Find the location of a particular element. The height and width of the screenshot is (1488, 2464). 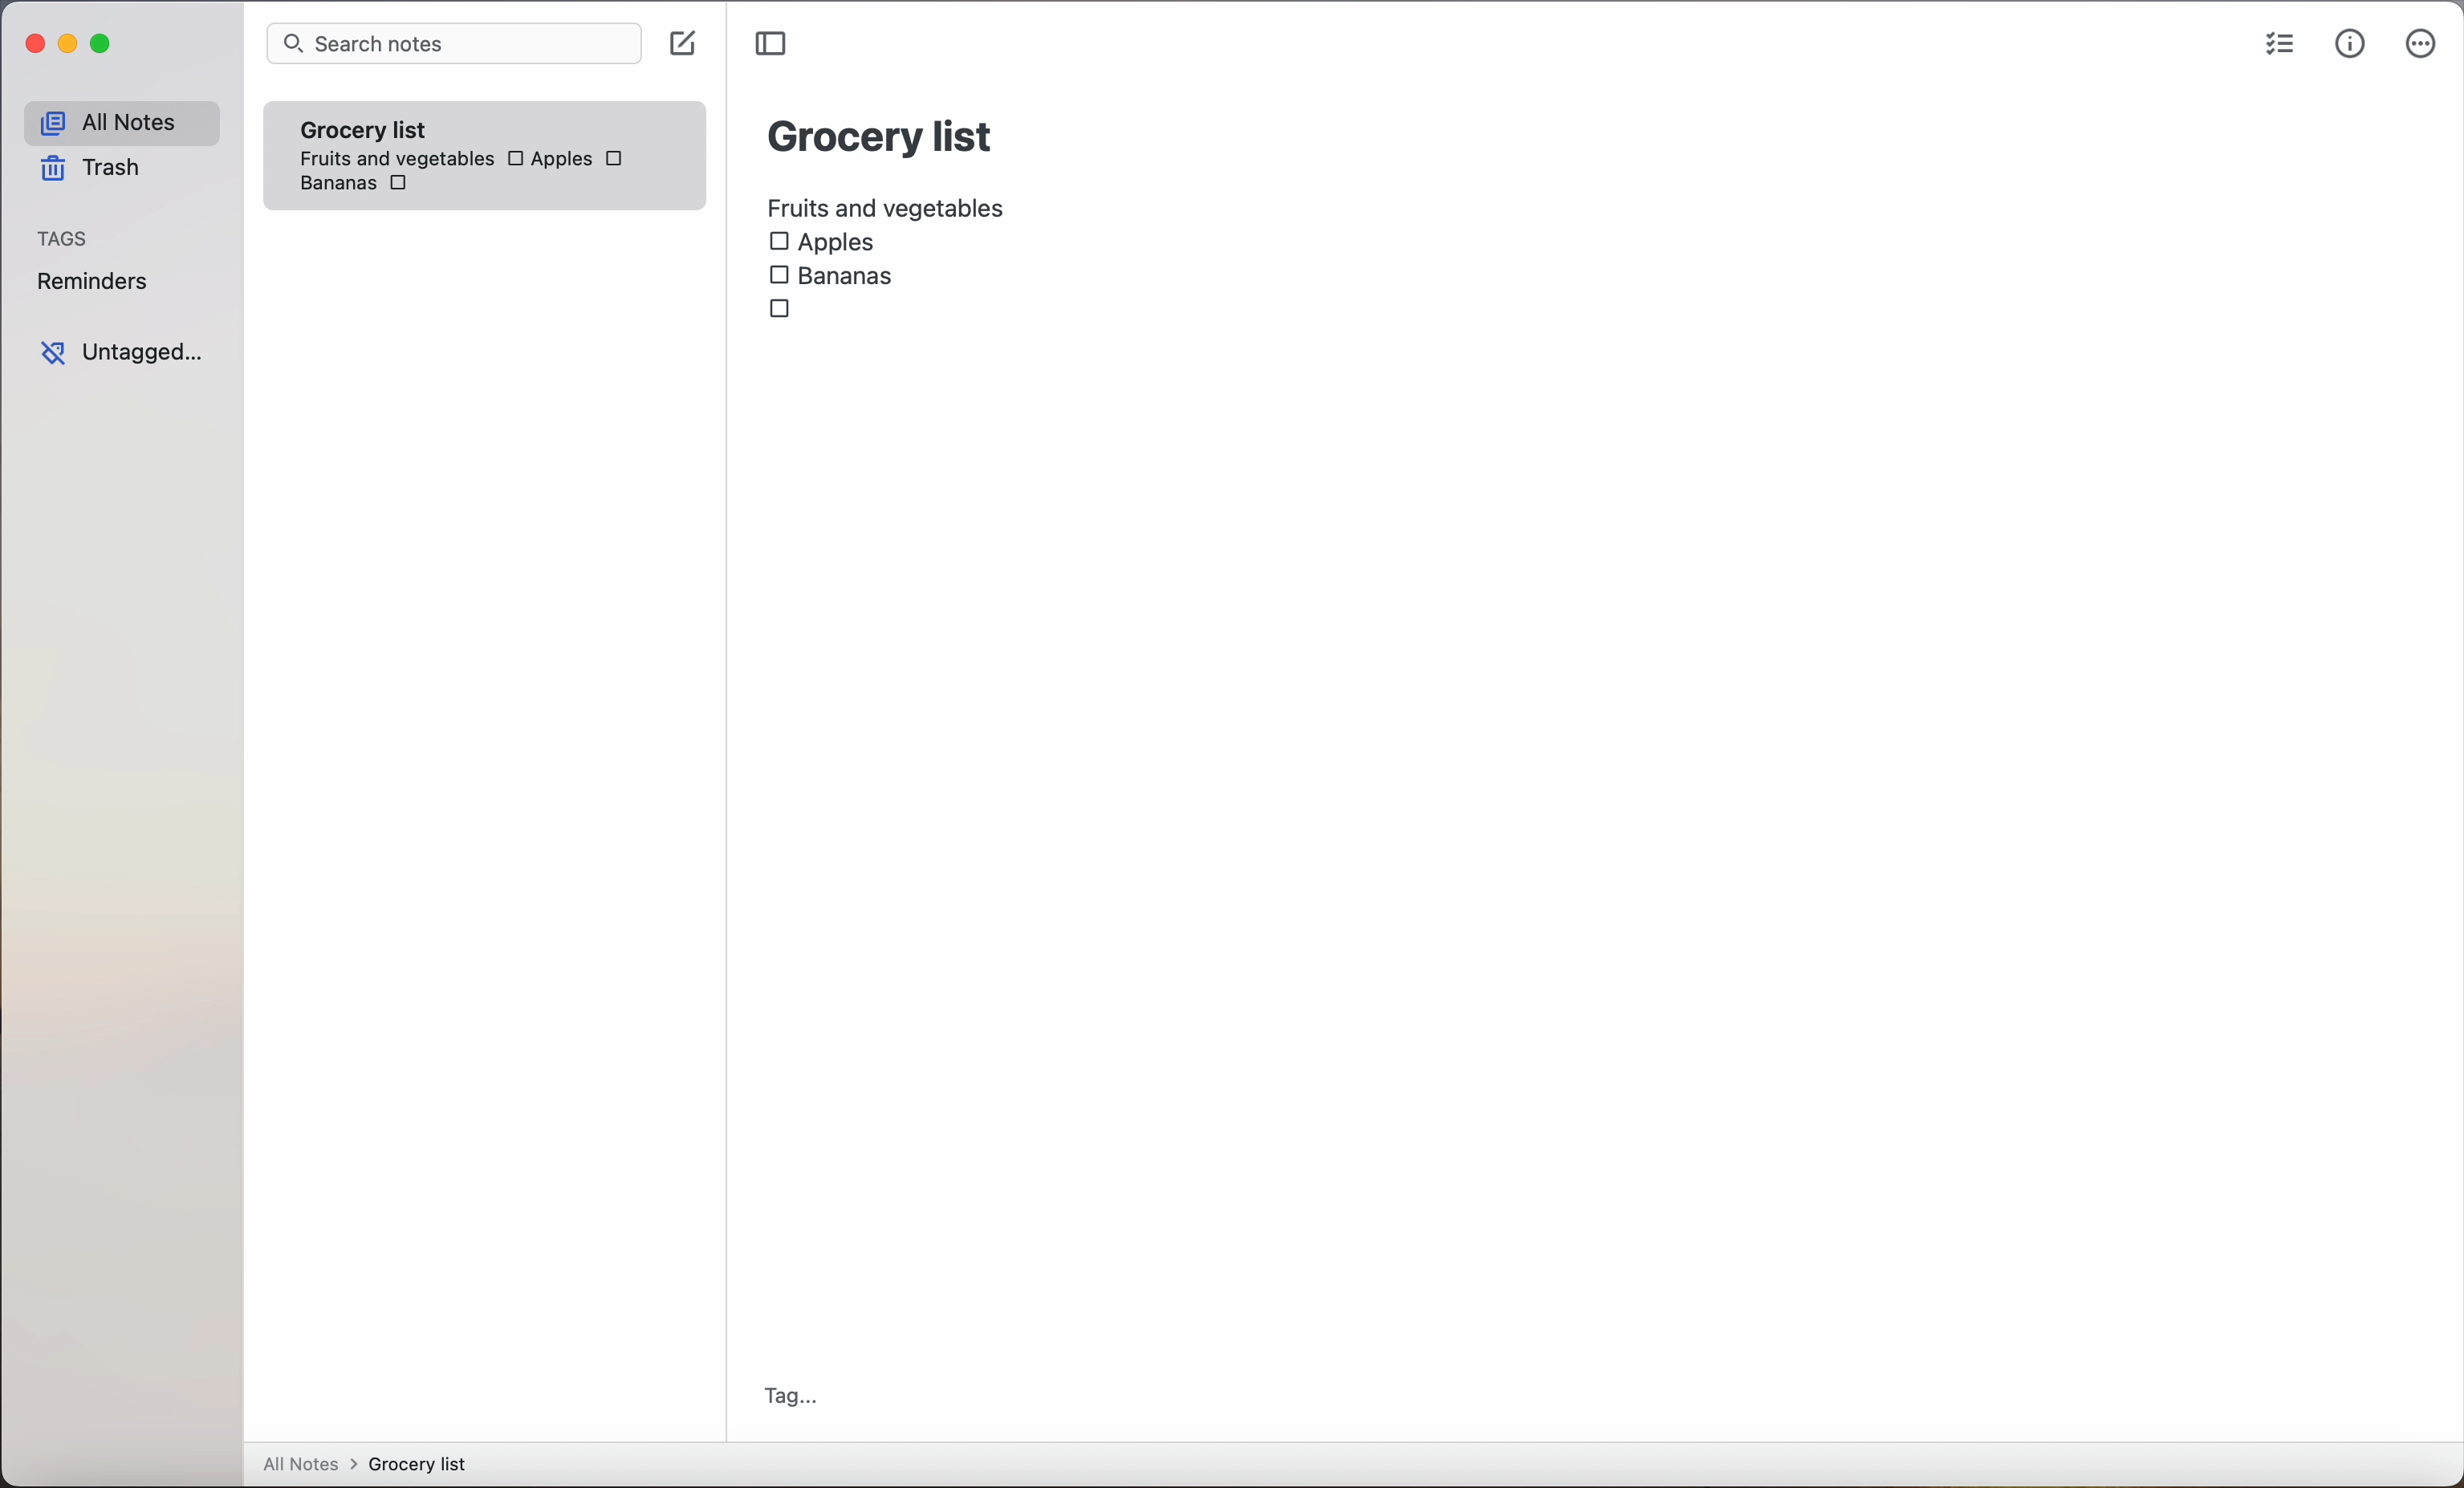

fruits and vegetables is located at coordinates (895, 203).